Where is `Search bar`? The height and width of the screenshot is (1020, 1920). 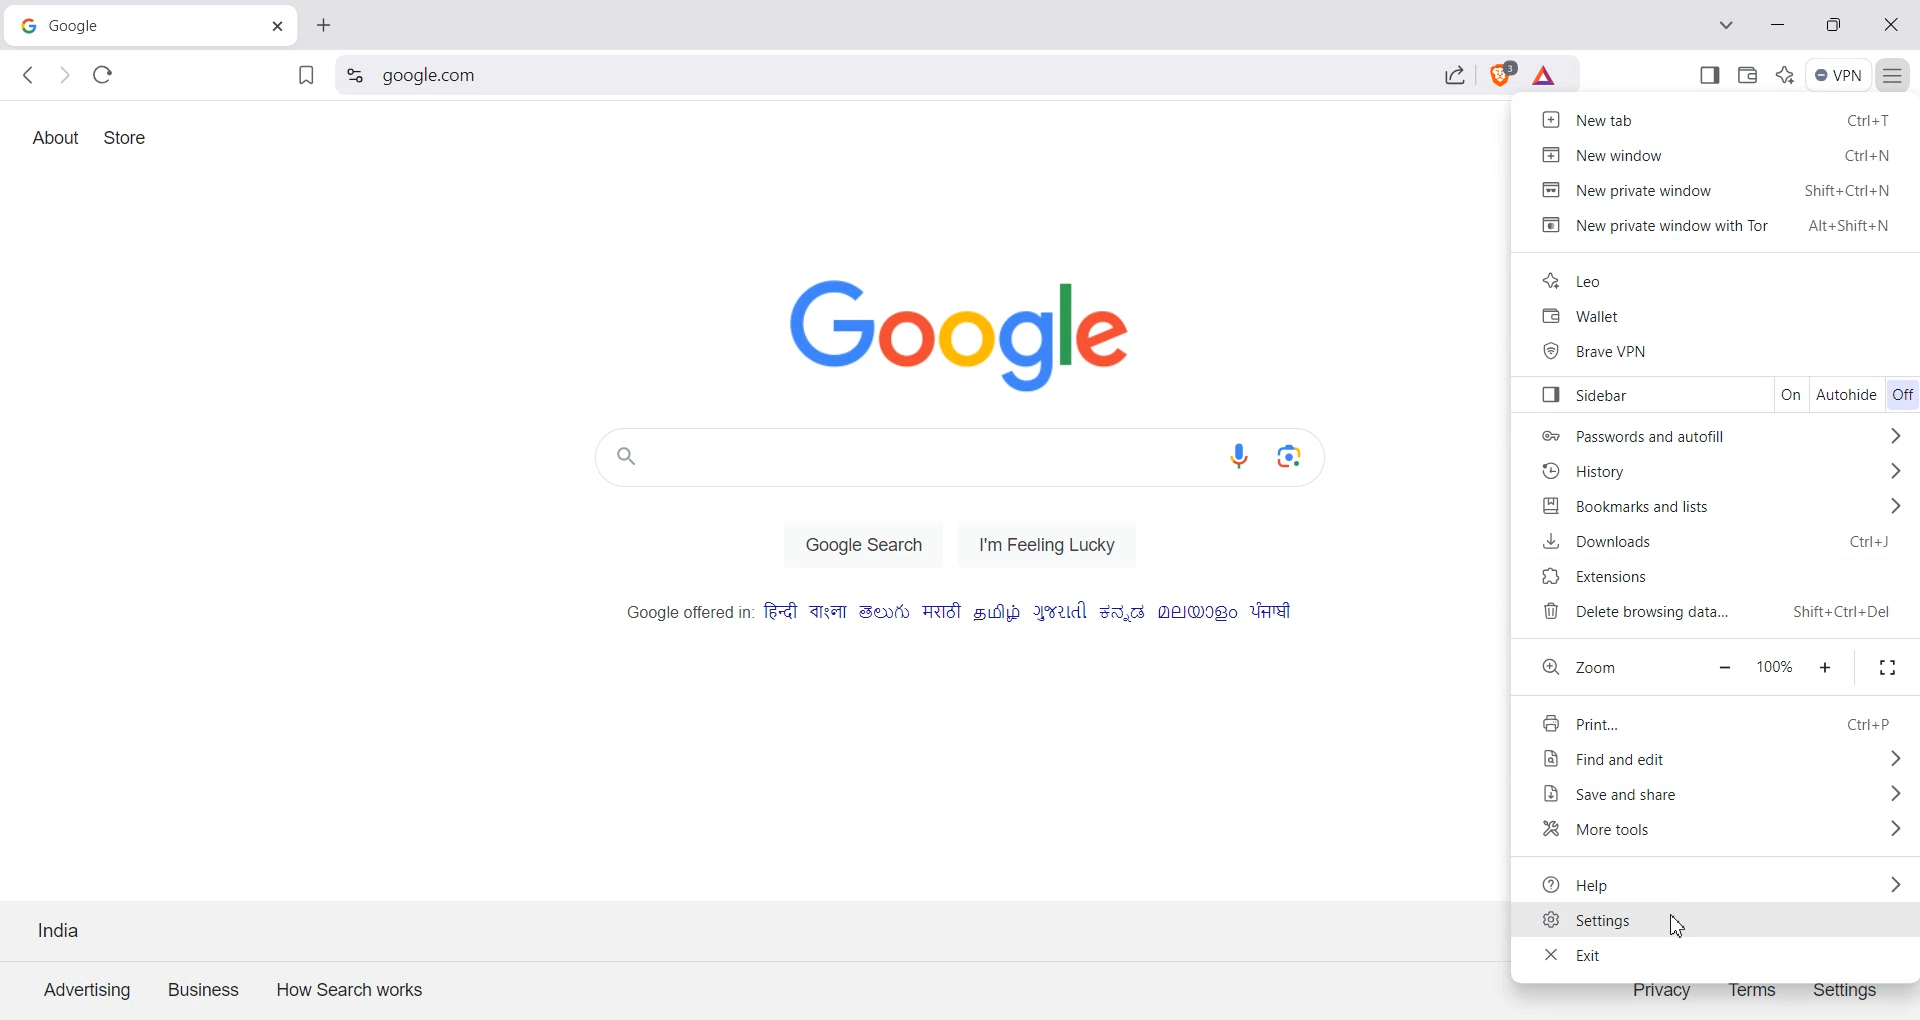 Search bar is located at coordinates (901, 457).